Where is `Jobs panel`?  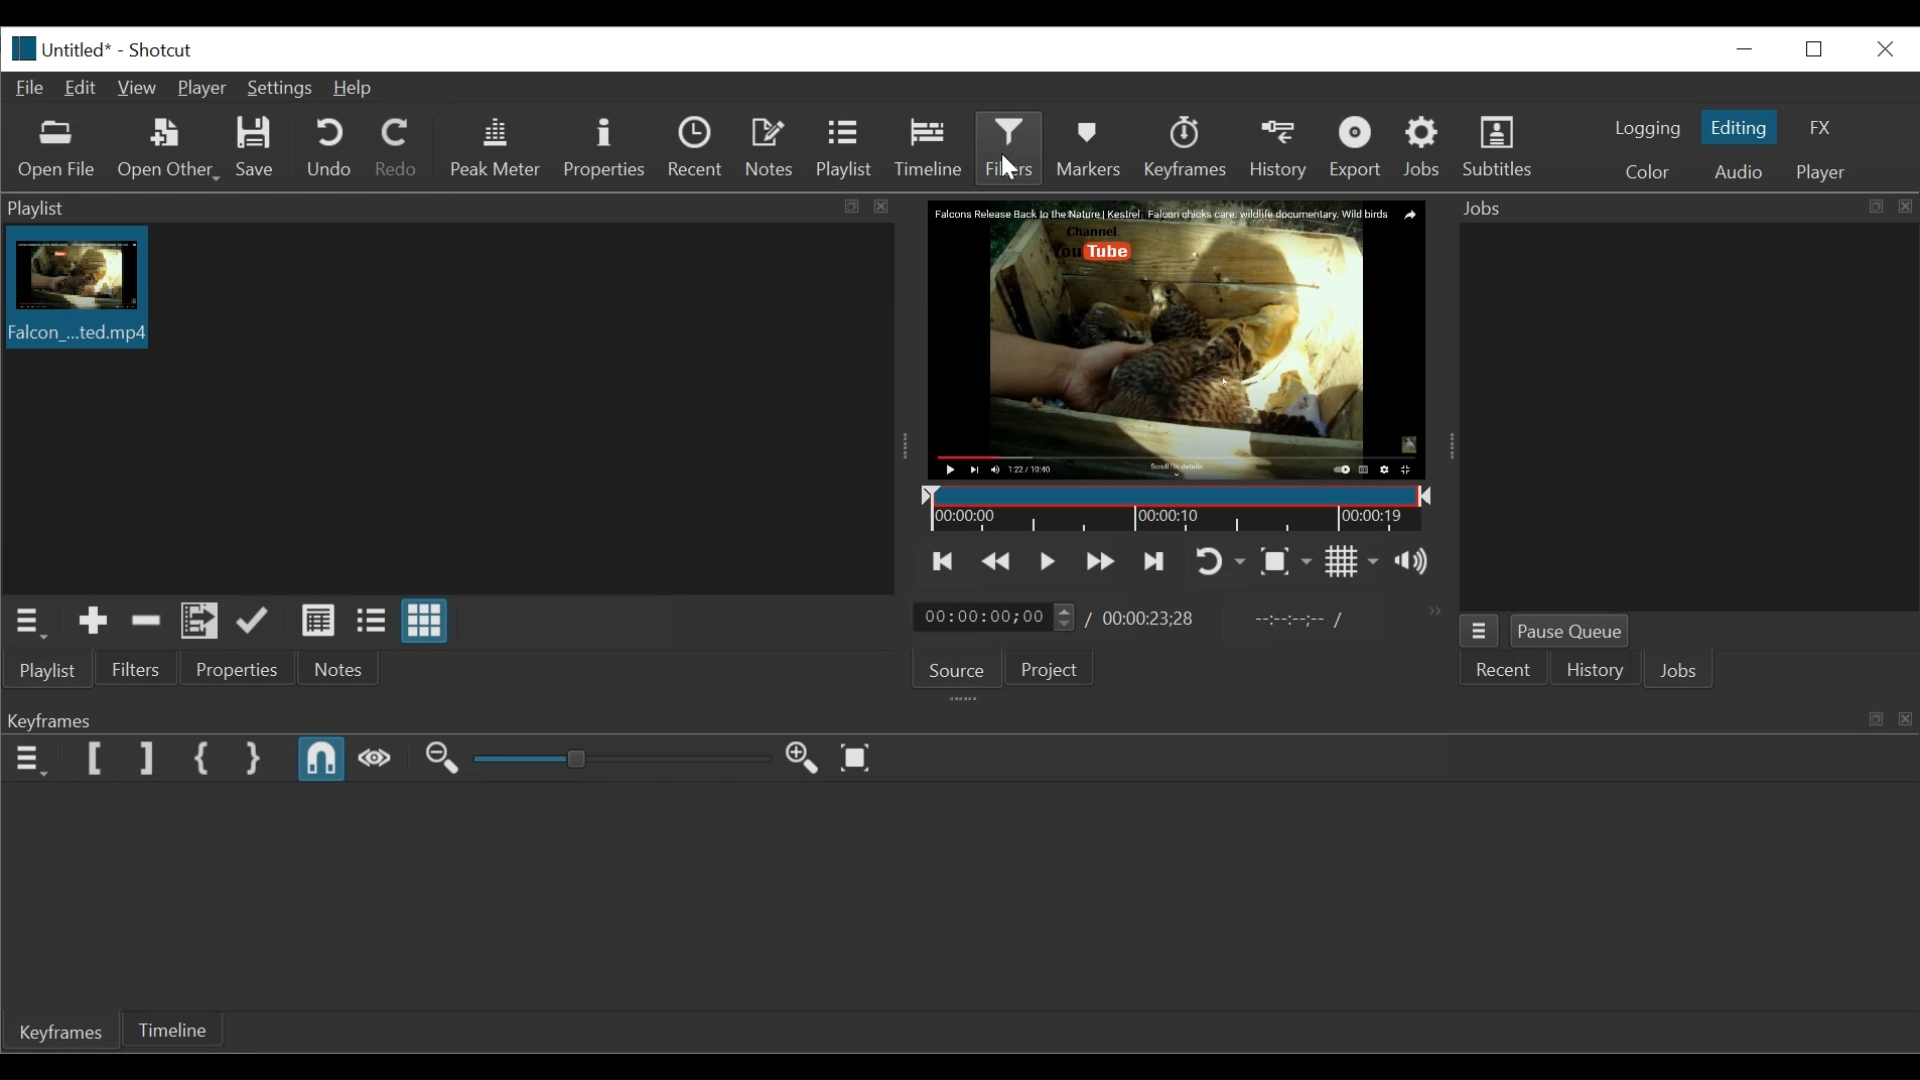 Jobs panel is located at coordinates (1688, 418).